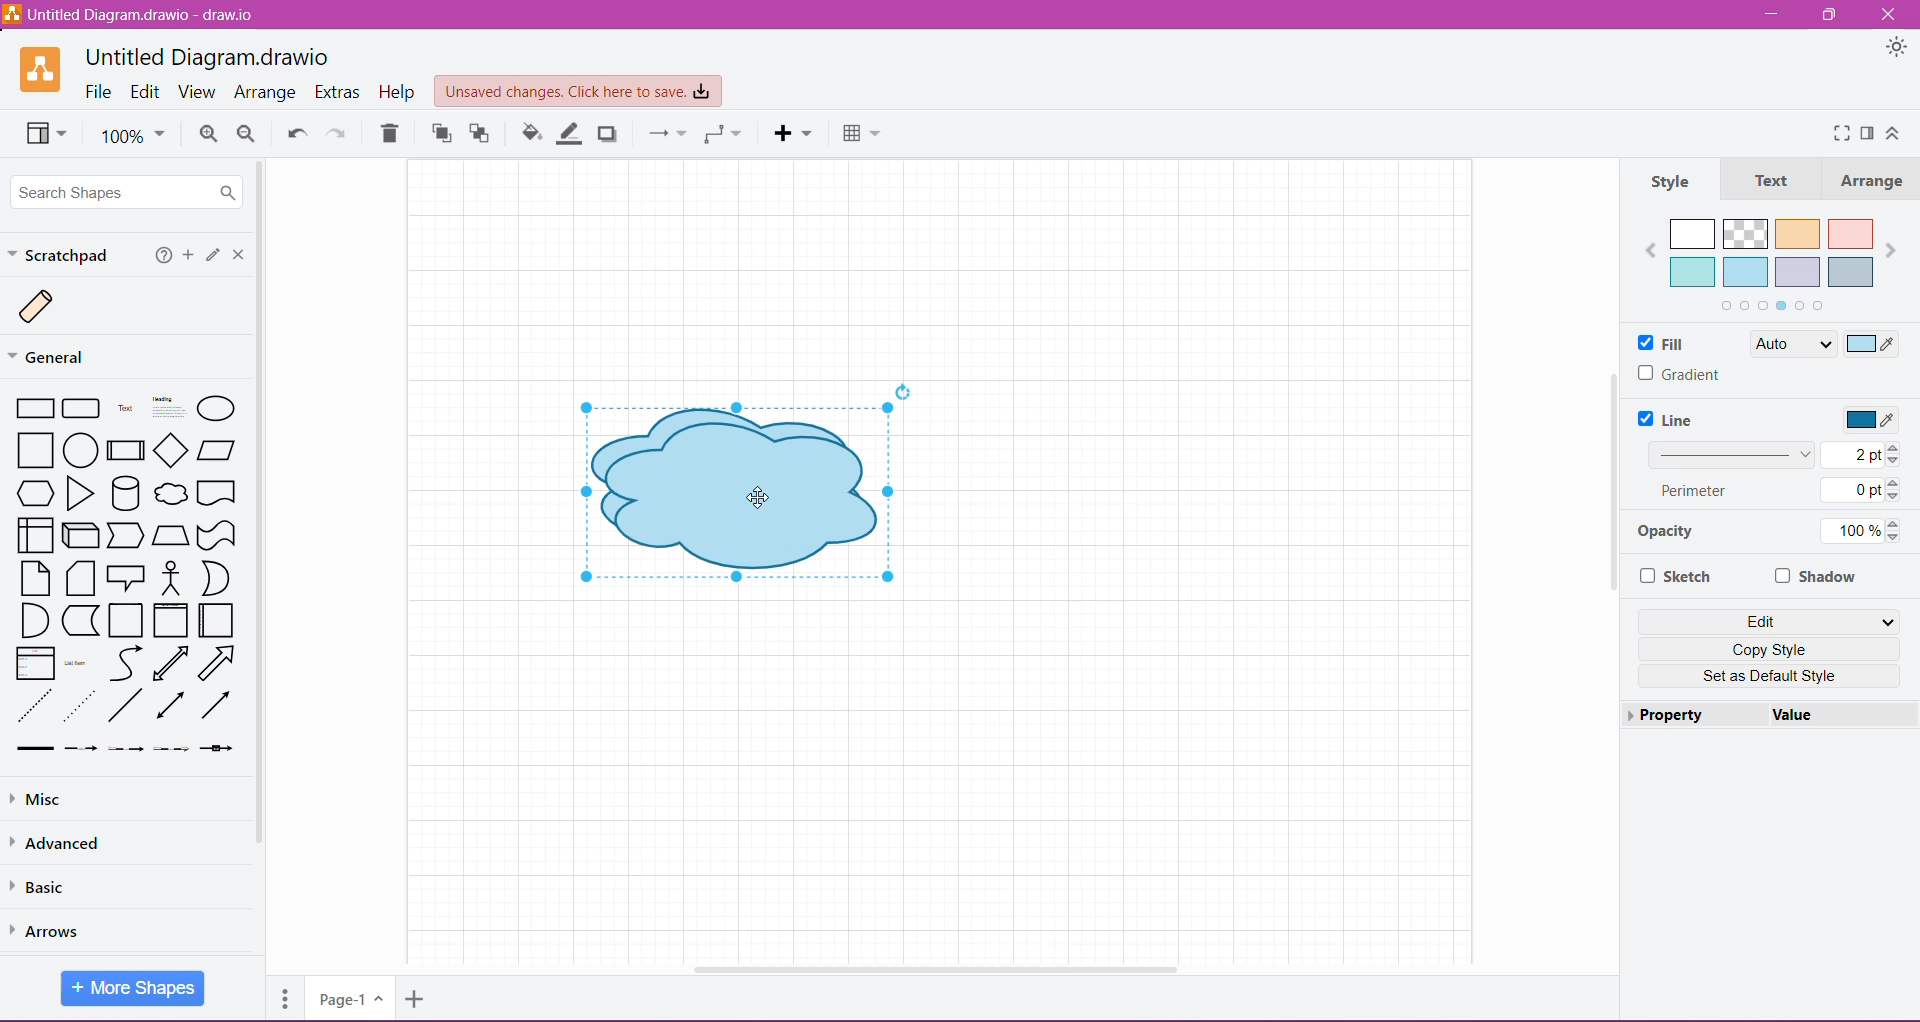  What do you see at coordinates (418, 998) in the screenshot?
I see `Insert Page` at bounding box center [418, 998].